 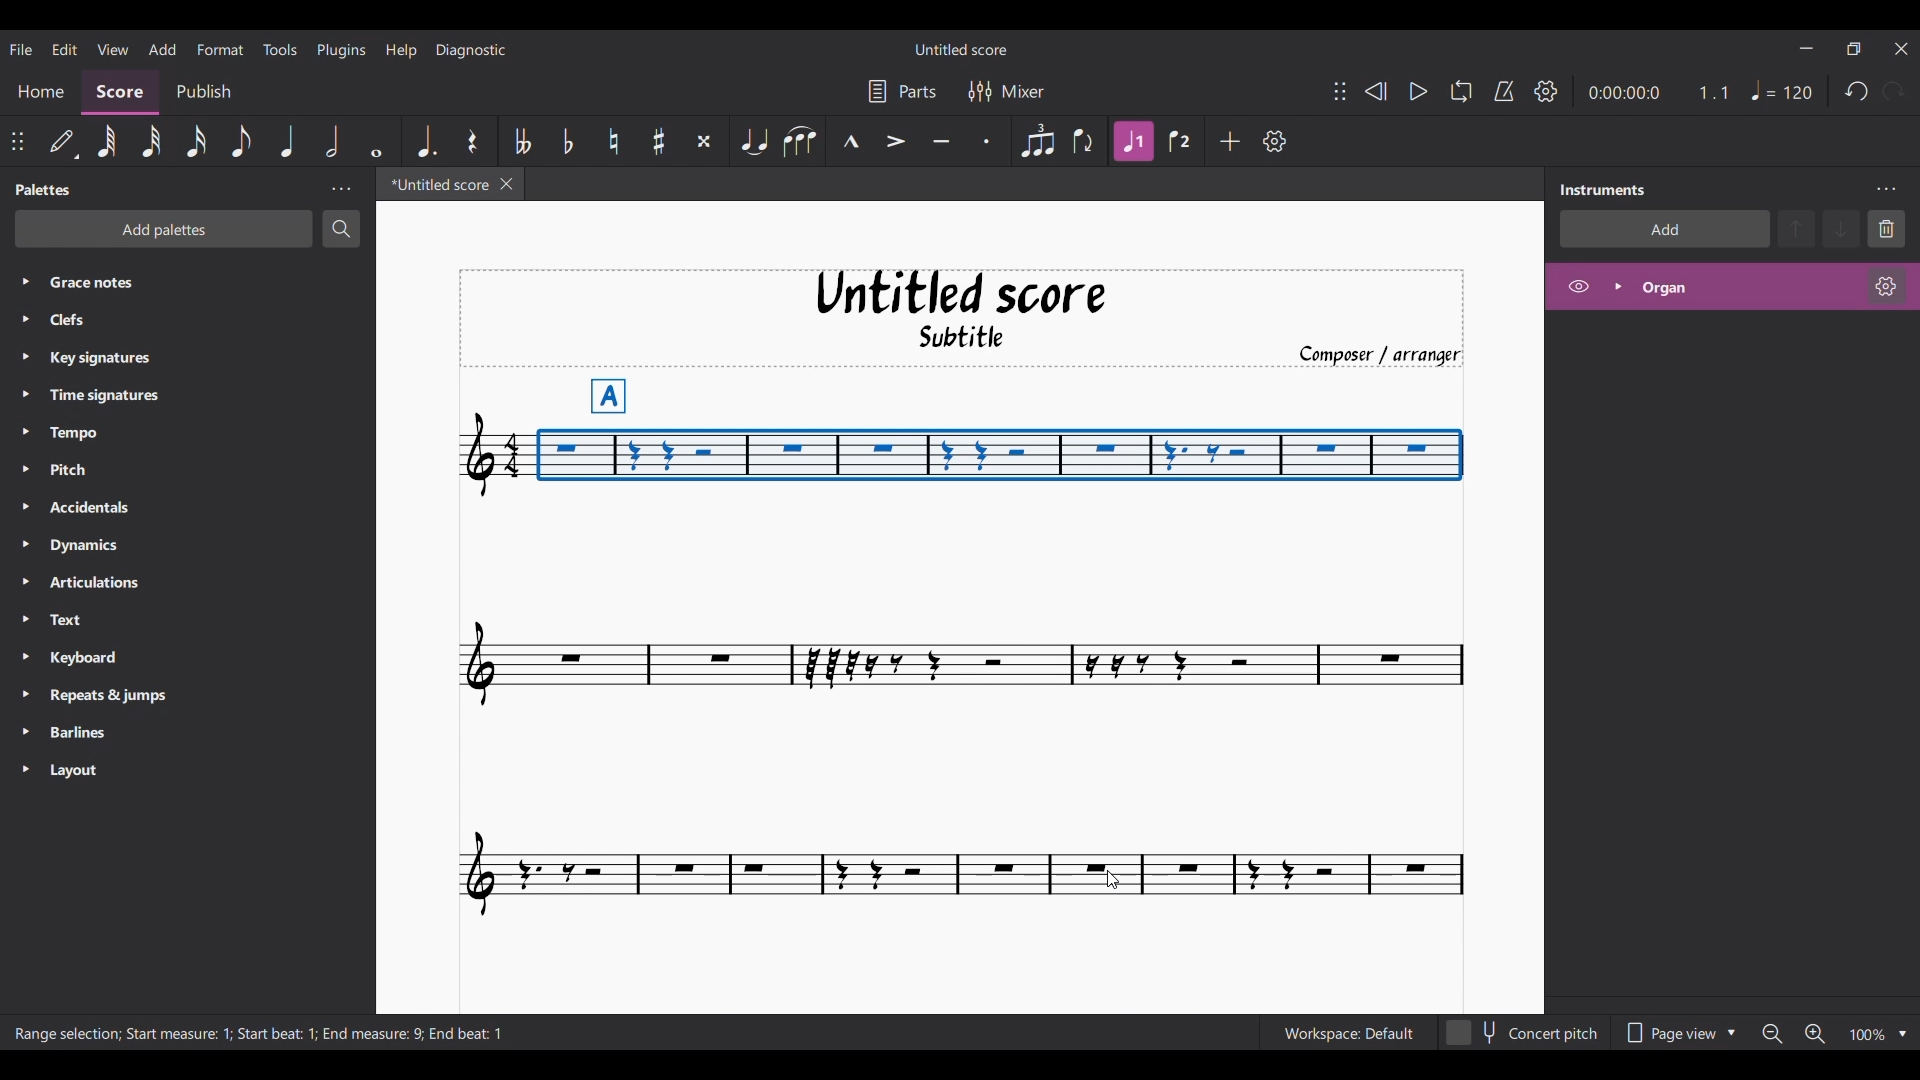 I want to click on Marcato, so click(x=851, y=140).